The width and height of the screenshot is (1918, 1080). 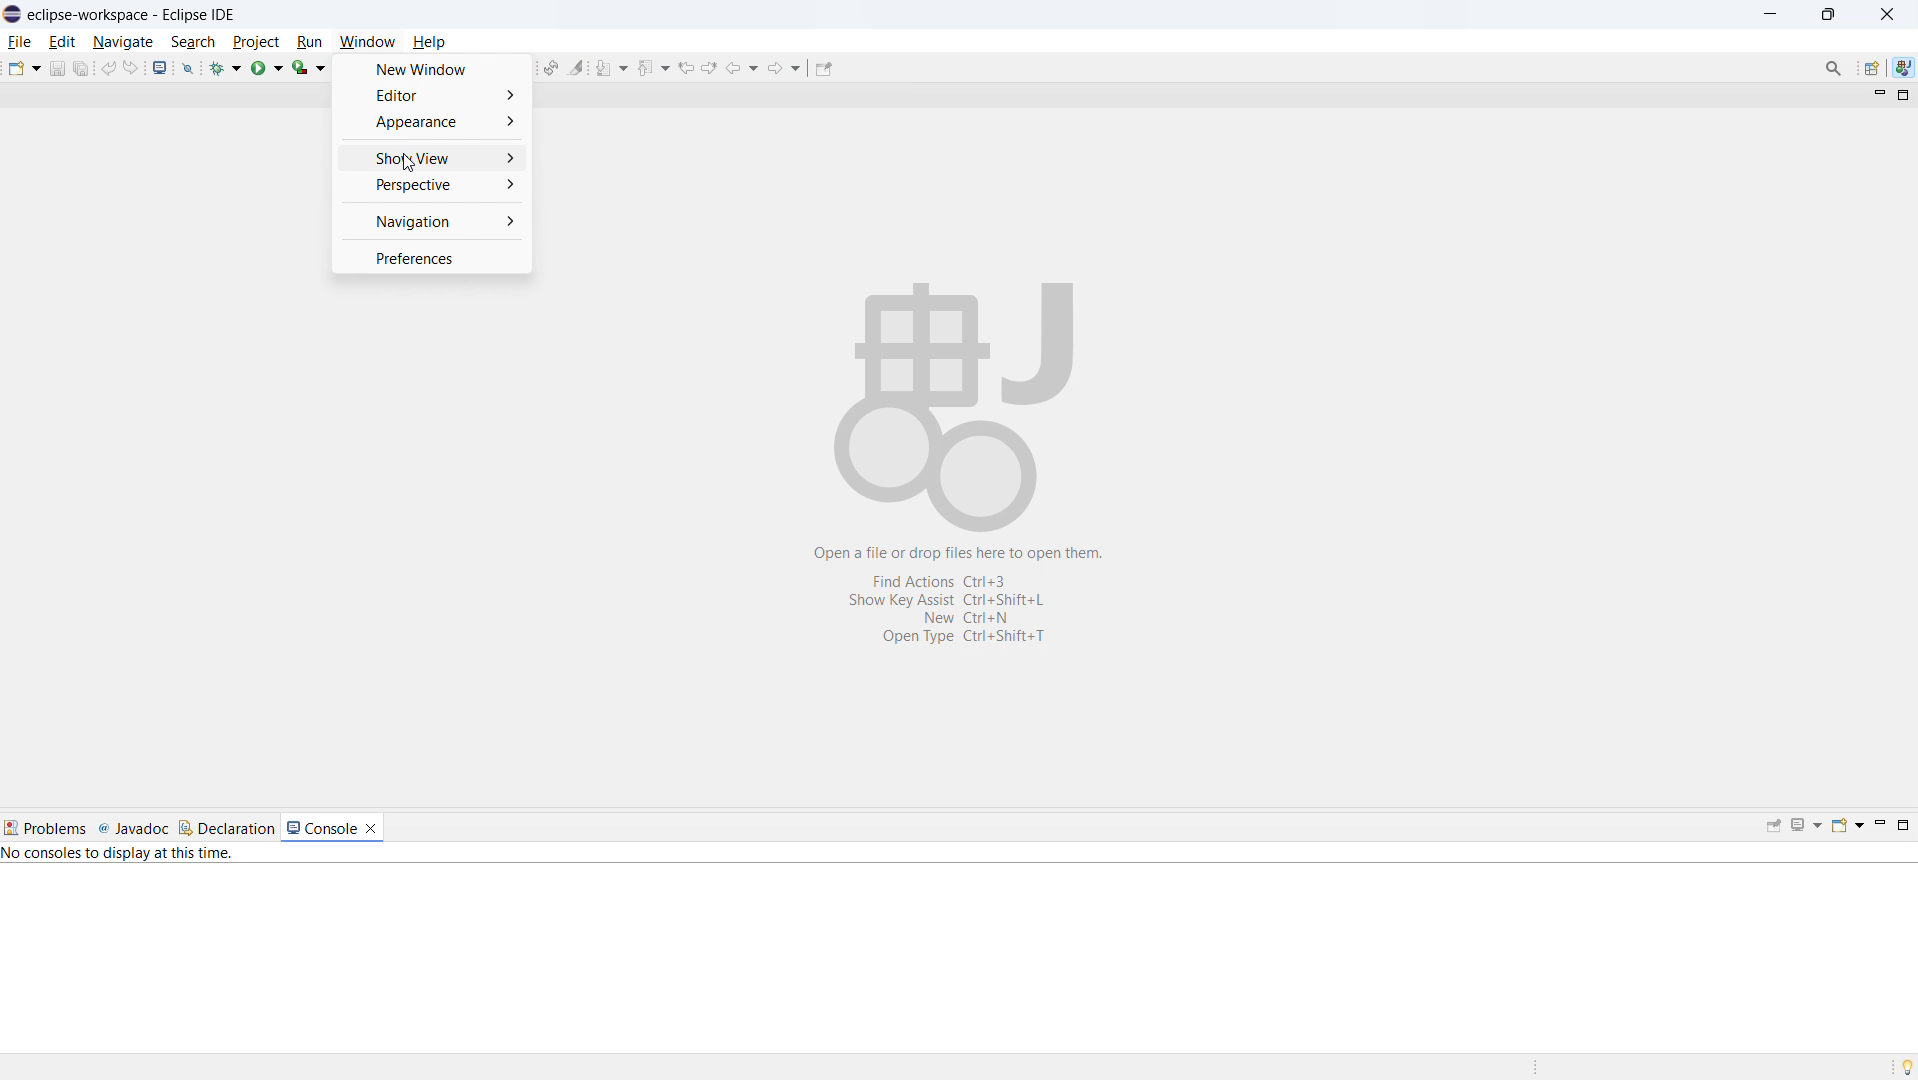 What do you see at coordinates (1770, 15) in the screenshot?
I see `minimize` at bounding box center [1770, 15].